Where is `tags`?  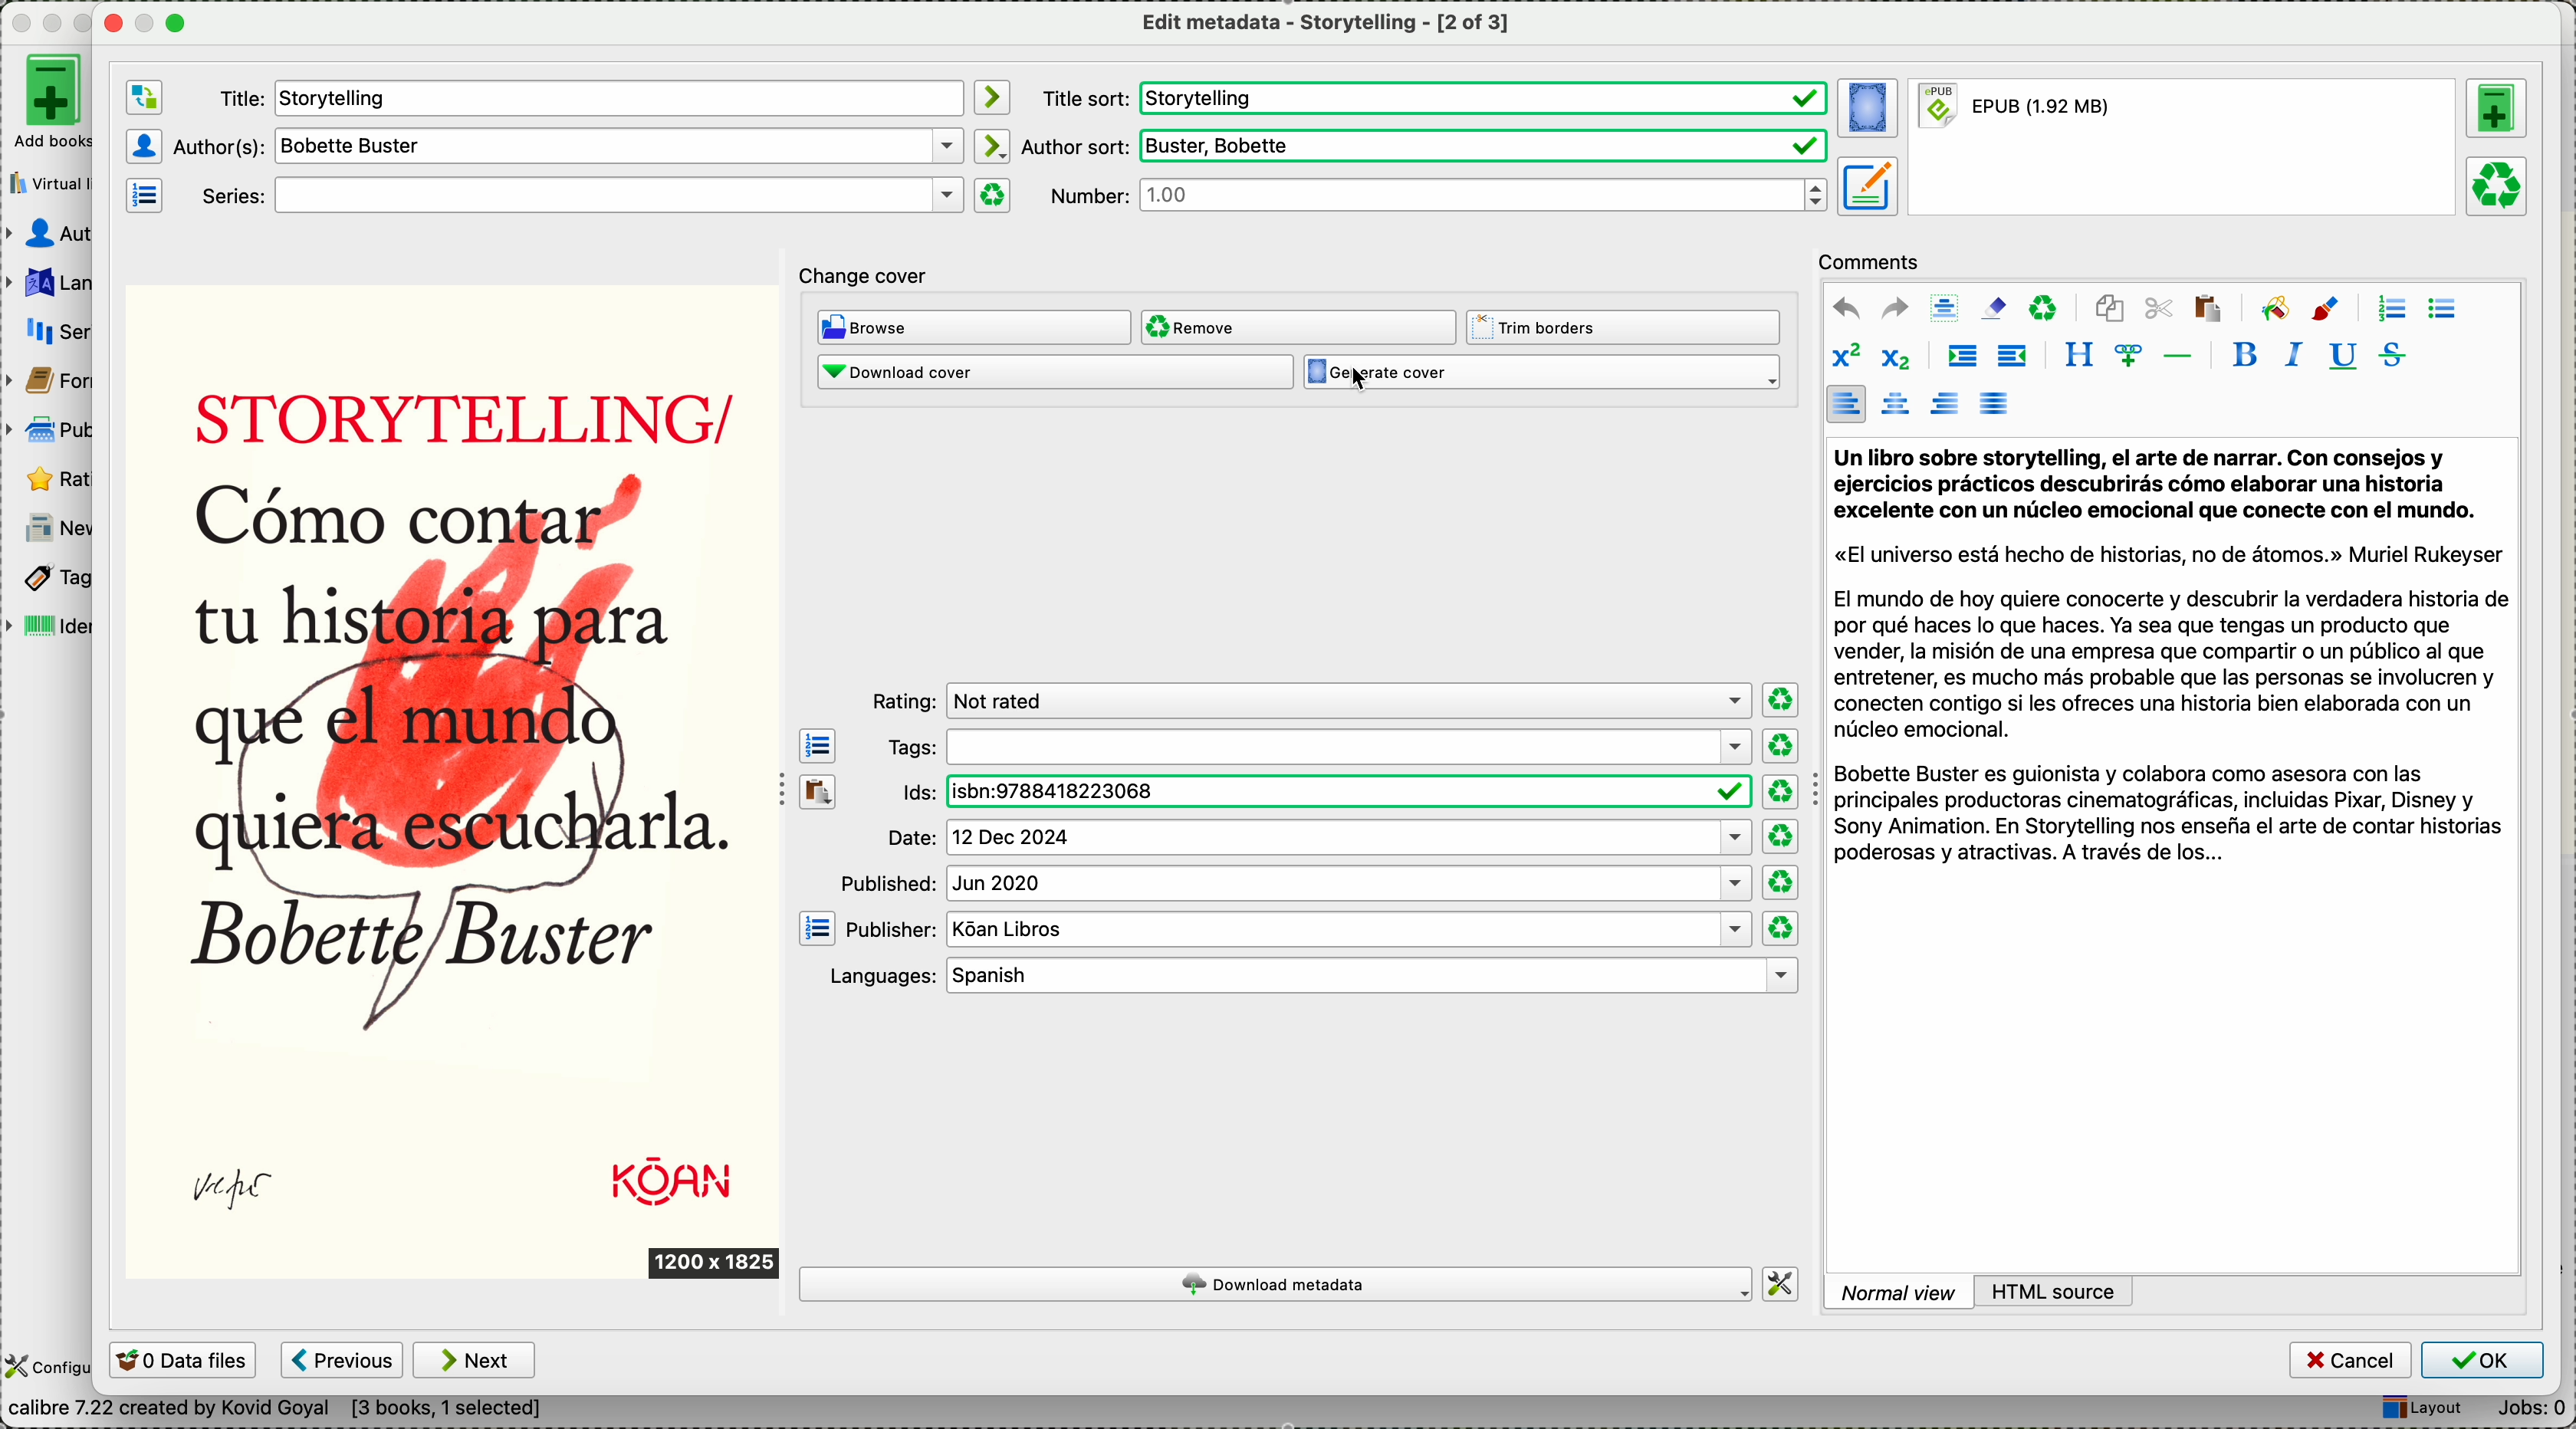
tags is located at coordinates (1320, 747).